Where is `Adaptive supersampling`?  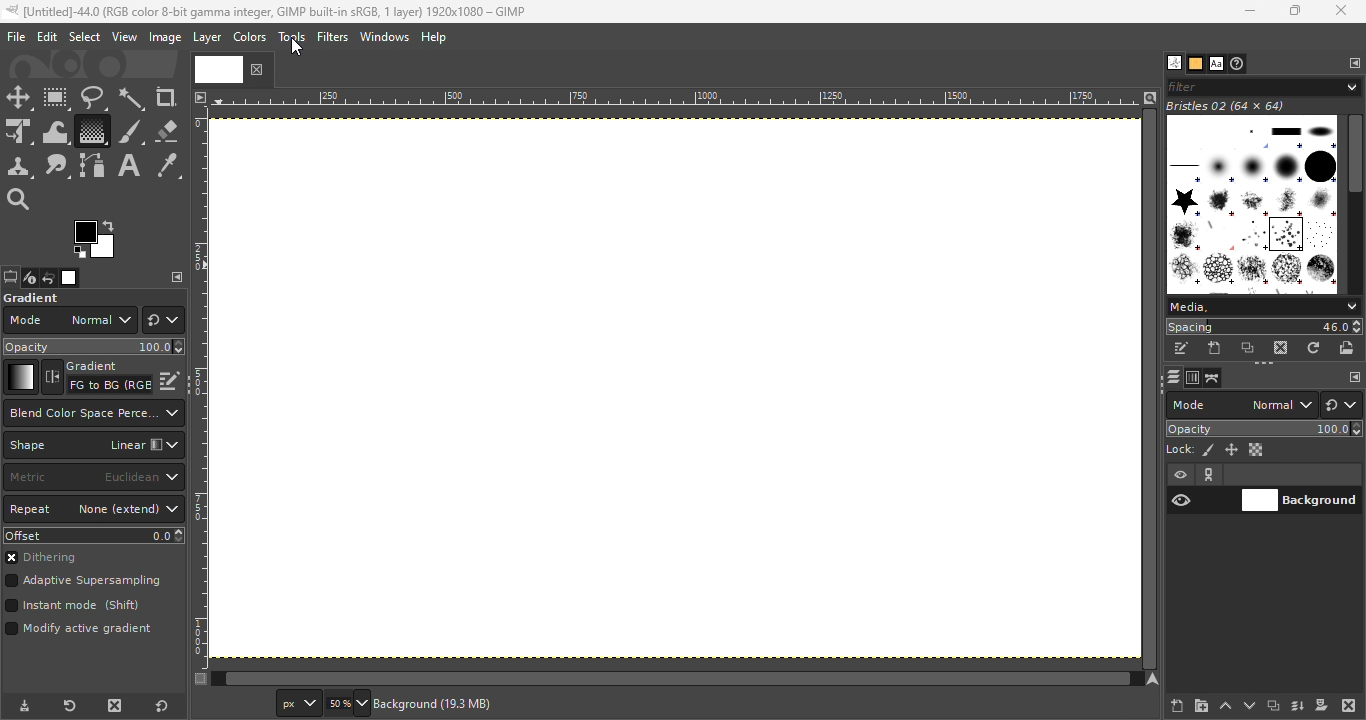 Adaptive supersampling is located at coordinates (84, 583).